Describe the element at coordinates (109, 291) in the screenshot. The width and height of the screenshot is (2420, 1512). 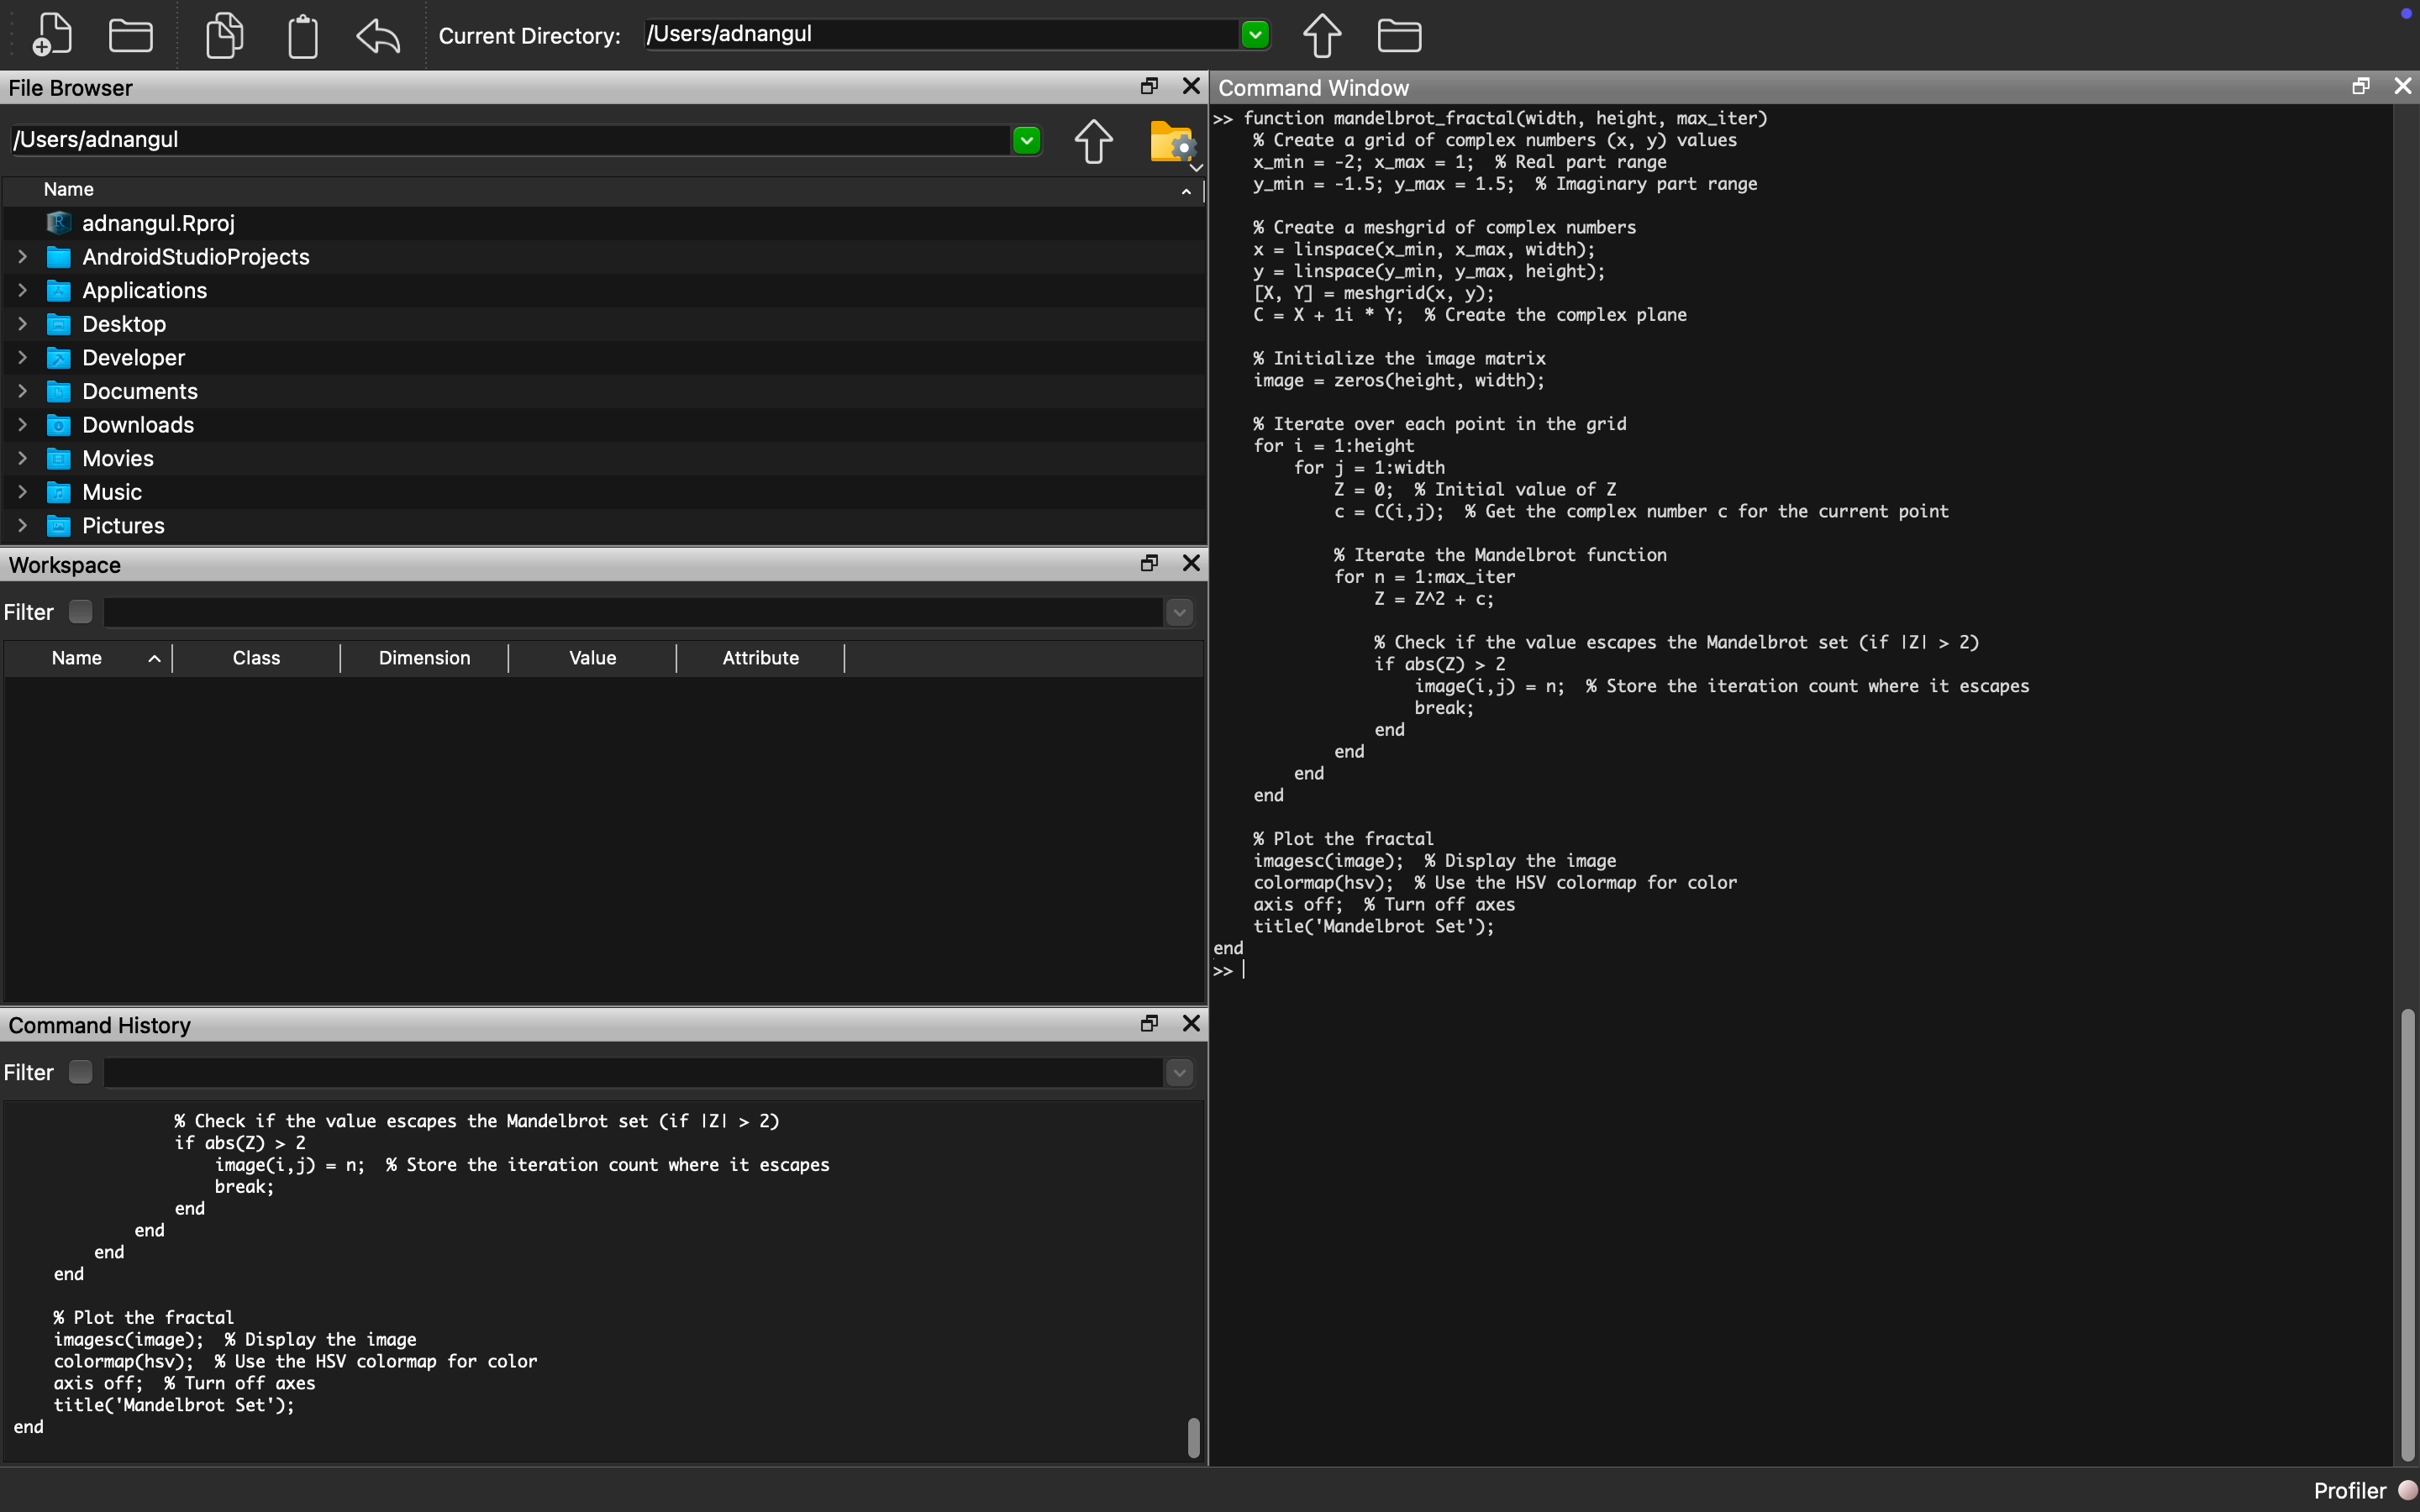
I see `Applications` at that location.